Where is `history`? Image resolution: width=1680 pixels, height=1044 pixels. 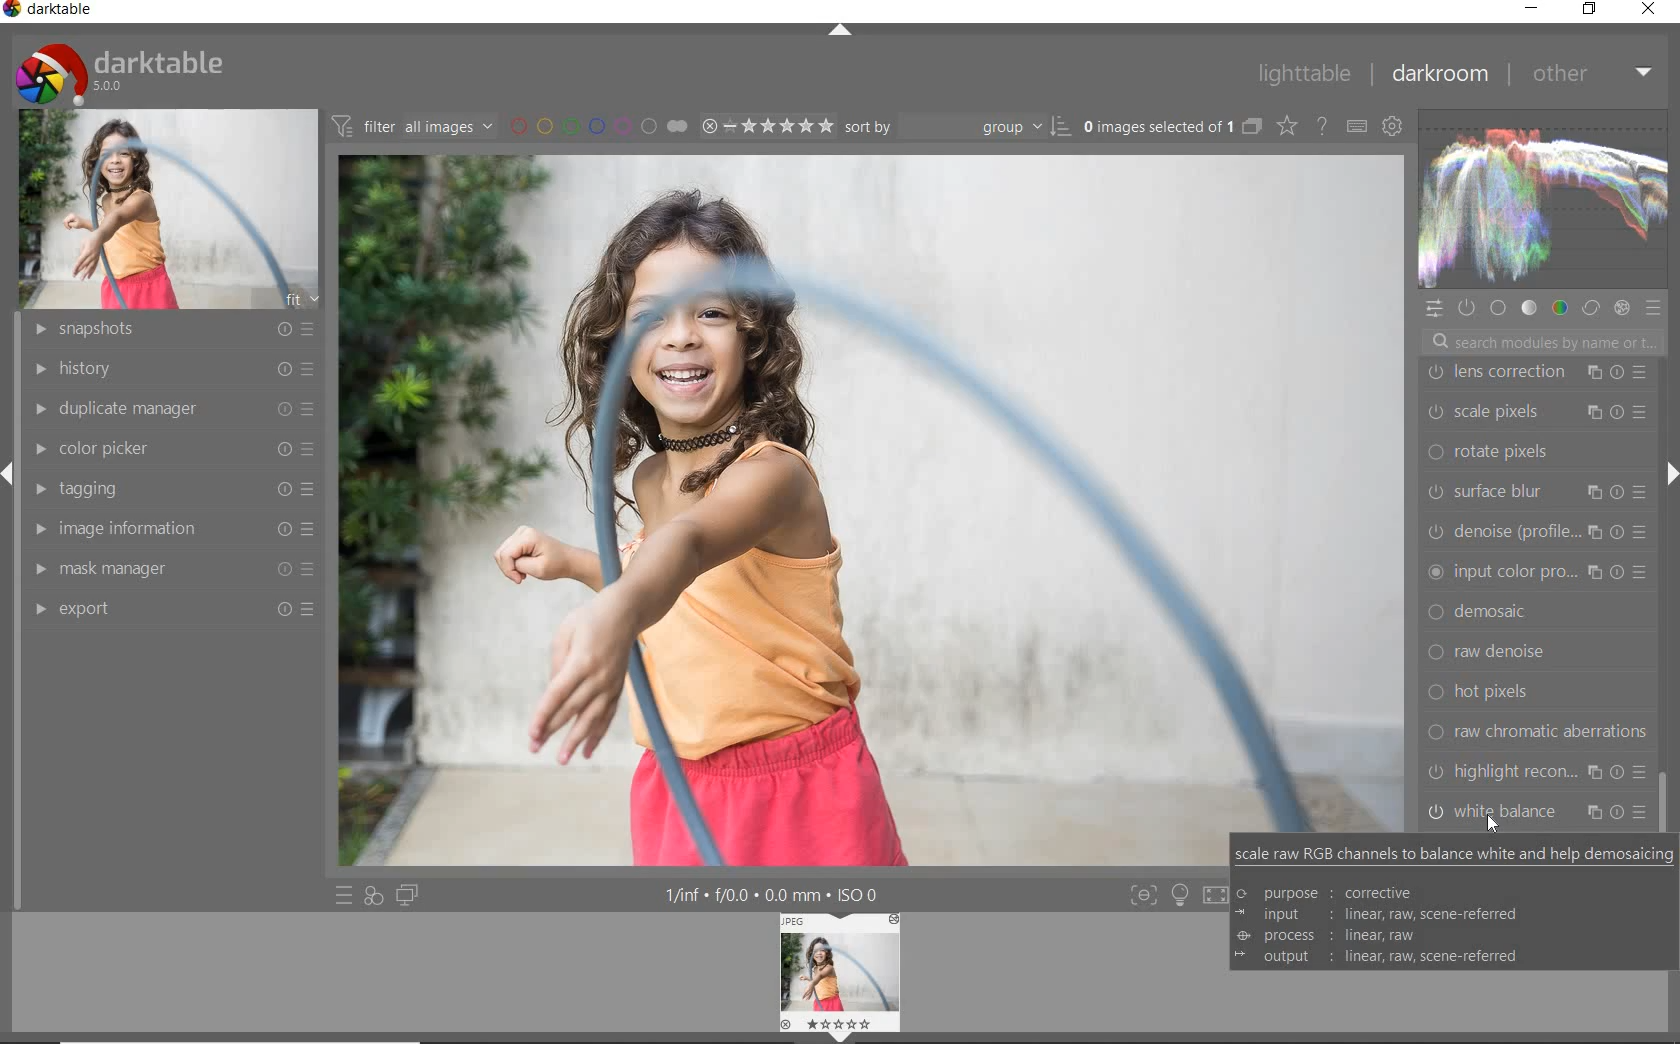
history is located at coordinates (167, 367).